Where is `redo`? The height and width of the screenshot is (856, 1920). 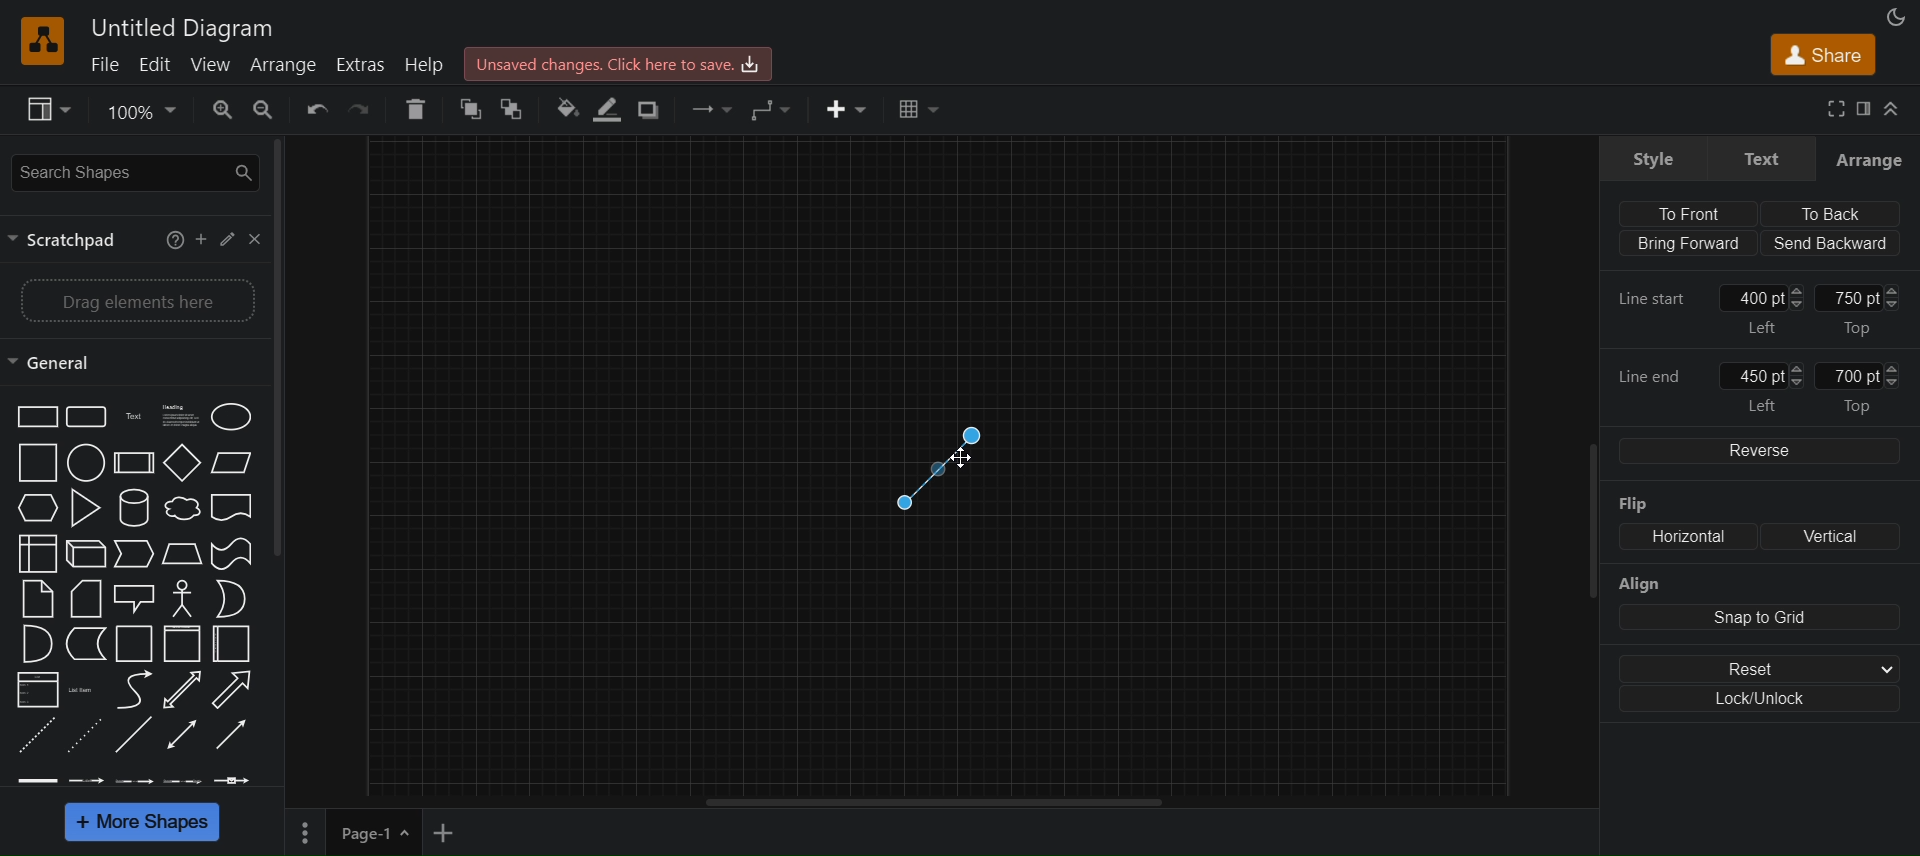
redo is located at coordinates (369, 110).